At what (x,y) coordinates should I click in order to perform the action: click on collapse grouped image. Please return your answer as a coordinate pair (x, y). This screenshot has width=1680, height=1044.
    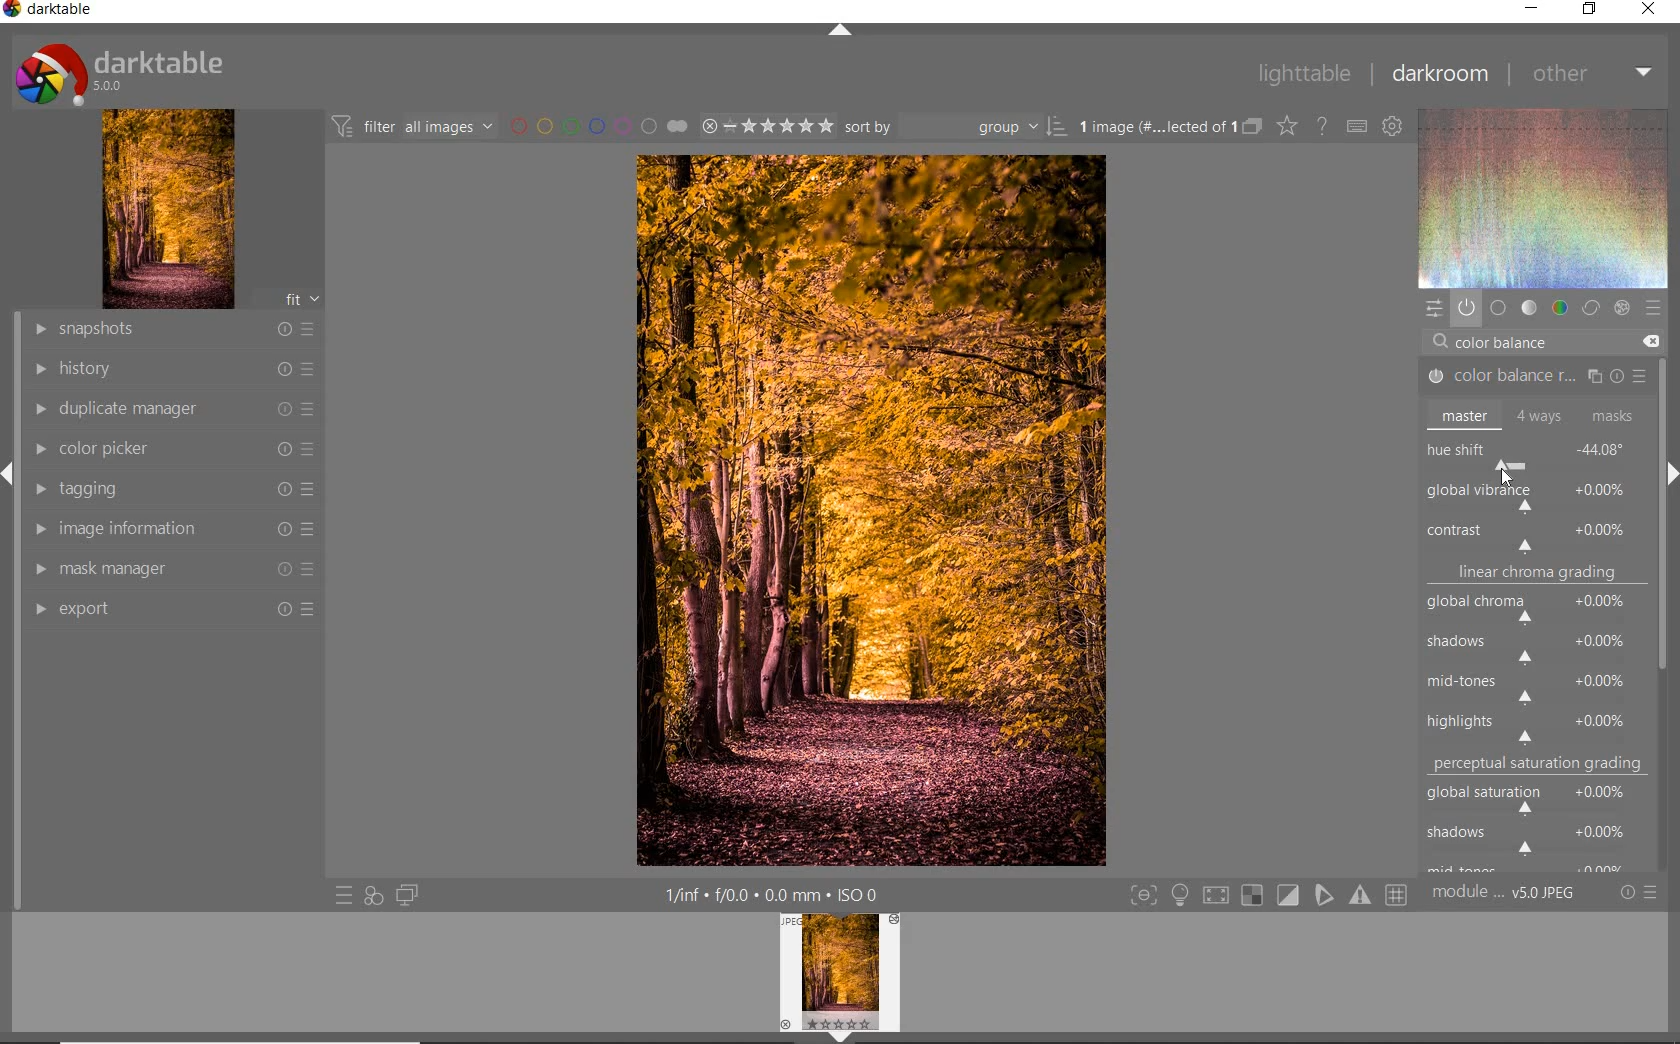
    Looking at the image, I should click on (1252, 127).